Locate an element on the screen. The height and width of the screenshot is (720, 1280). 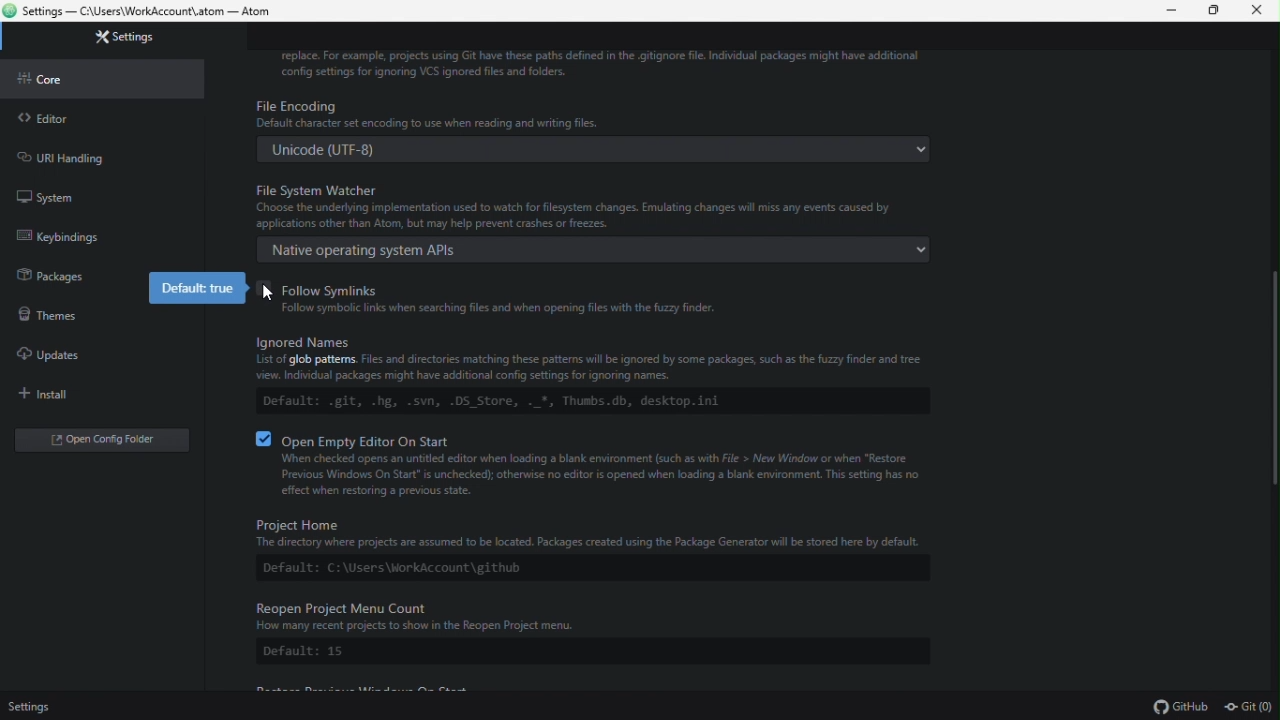
ignored names is located at coordinates (591, 373).